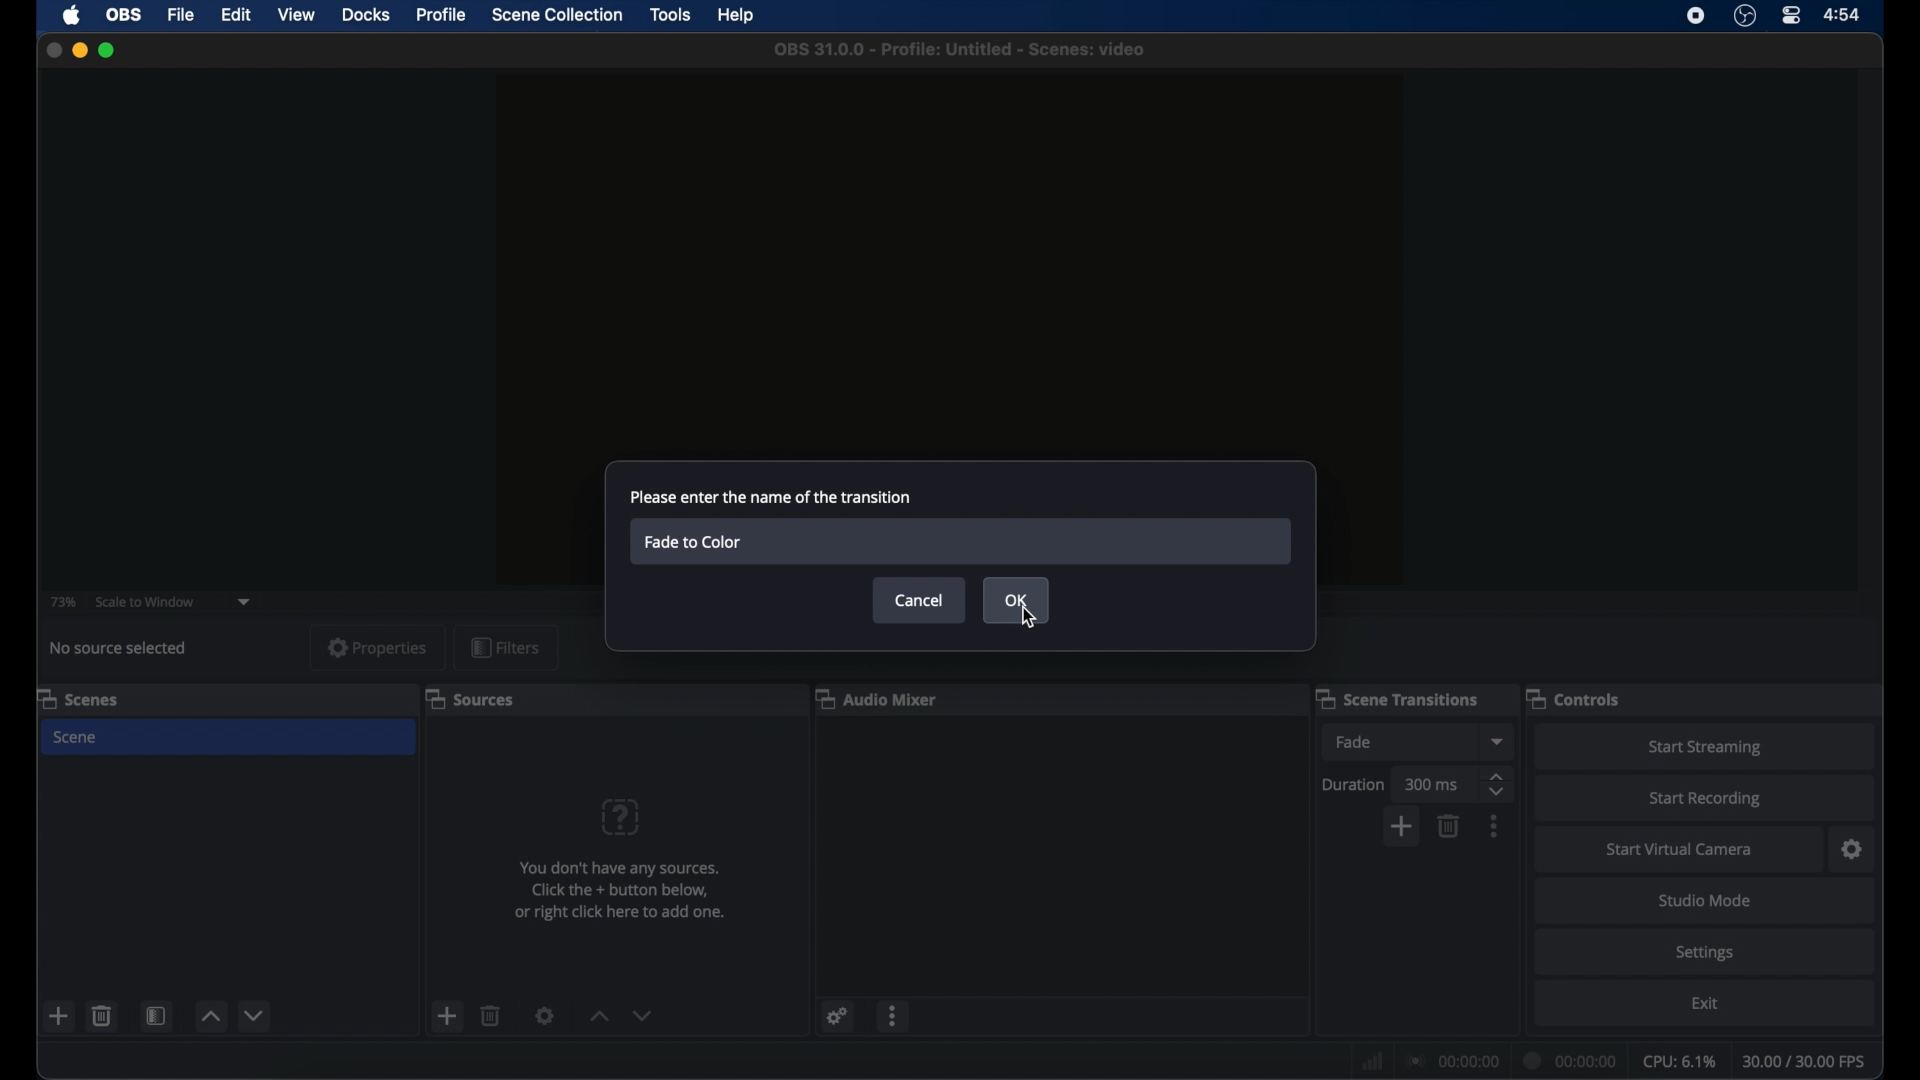  What do you see at coordinates (504, 647) in the screenshot?
I see `filters` at bounding box center [504, 647].